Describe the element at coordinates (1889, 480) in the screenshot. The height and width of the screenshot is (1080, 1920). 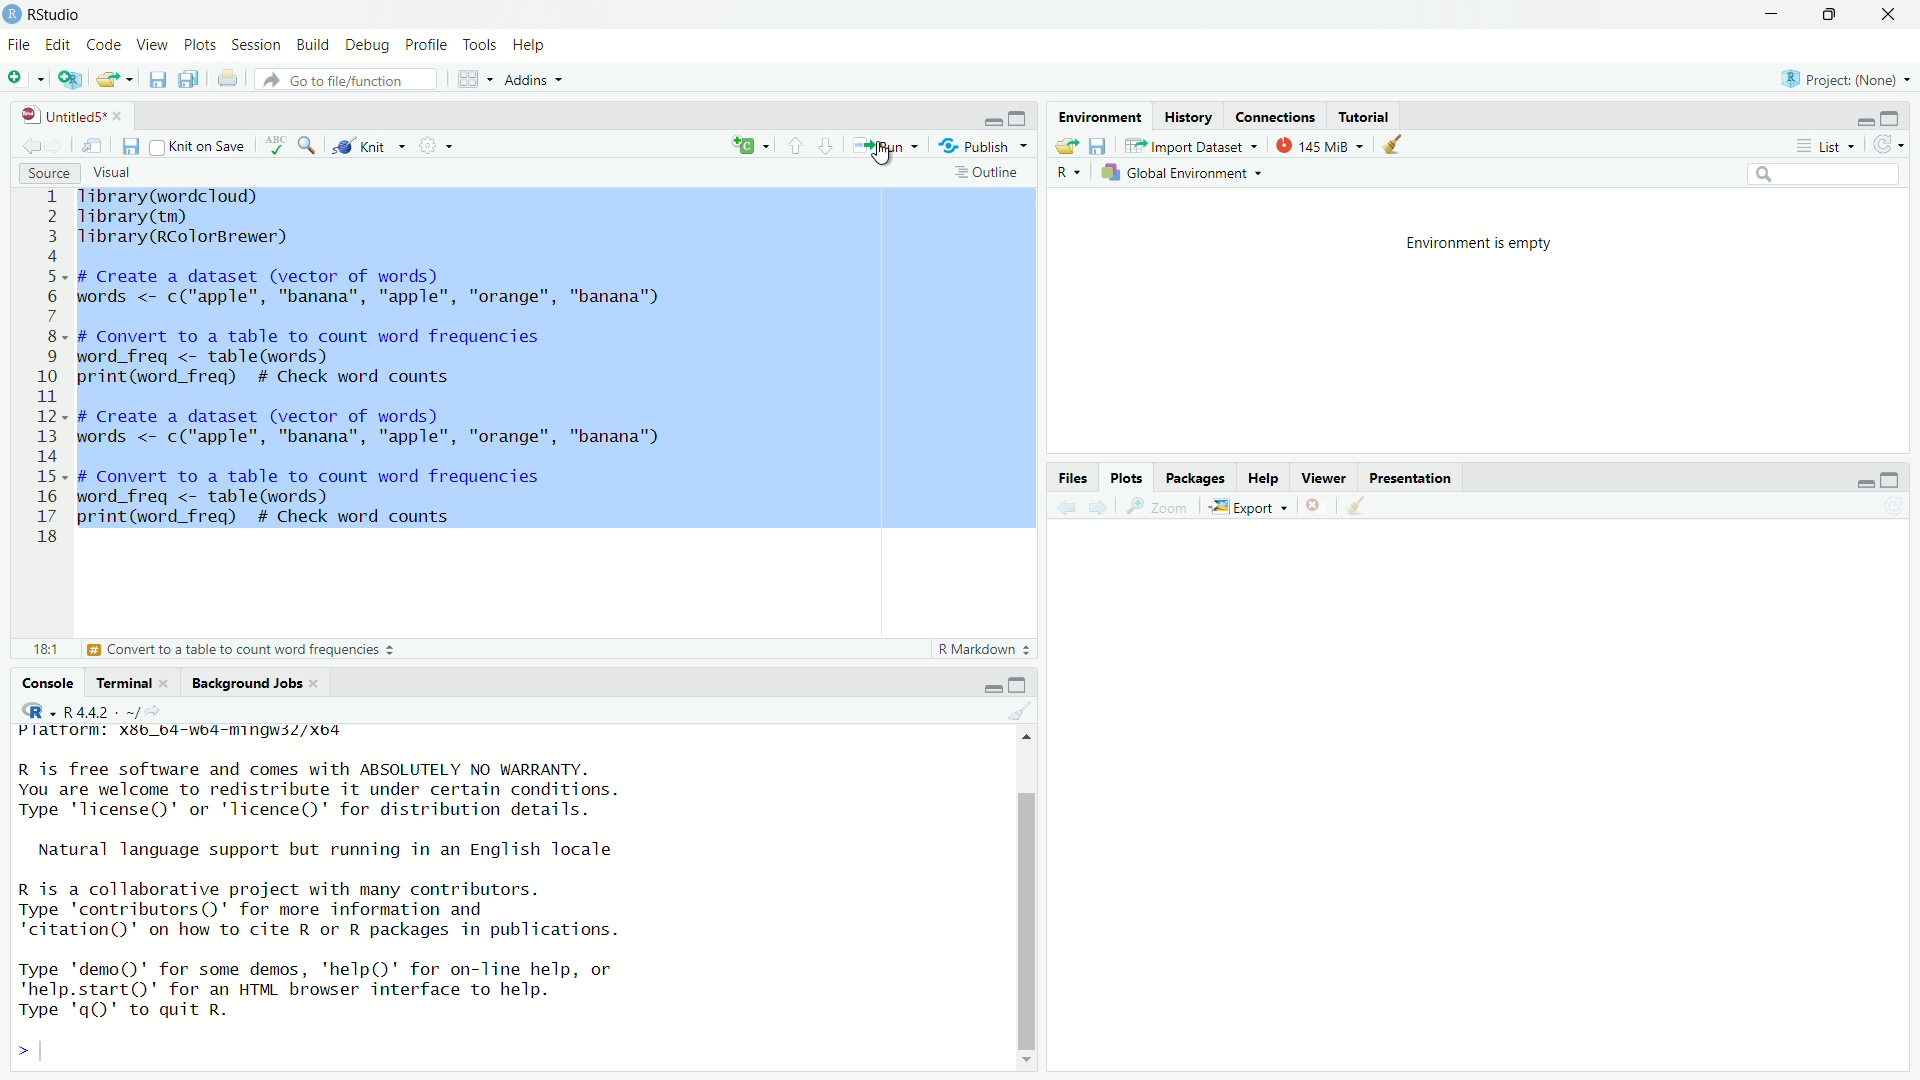
I see `Maximize` at that location.